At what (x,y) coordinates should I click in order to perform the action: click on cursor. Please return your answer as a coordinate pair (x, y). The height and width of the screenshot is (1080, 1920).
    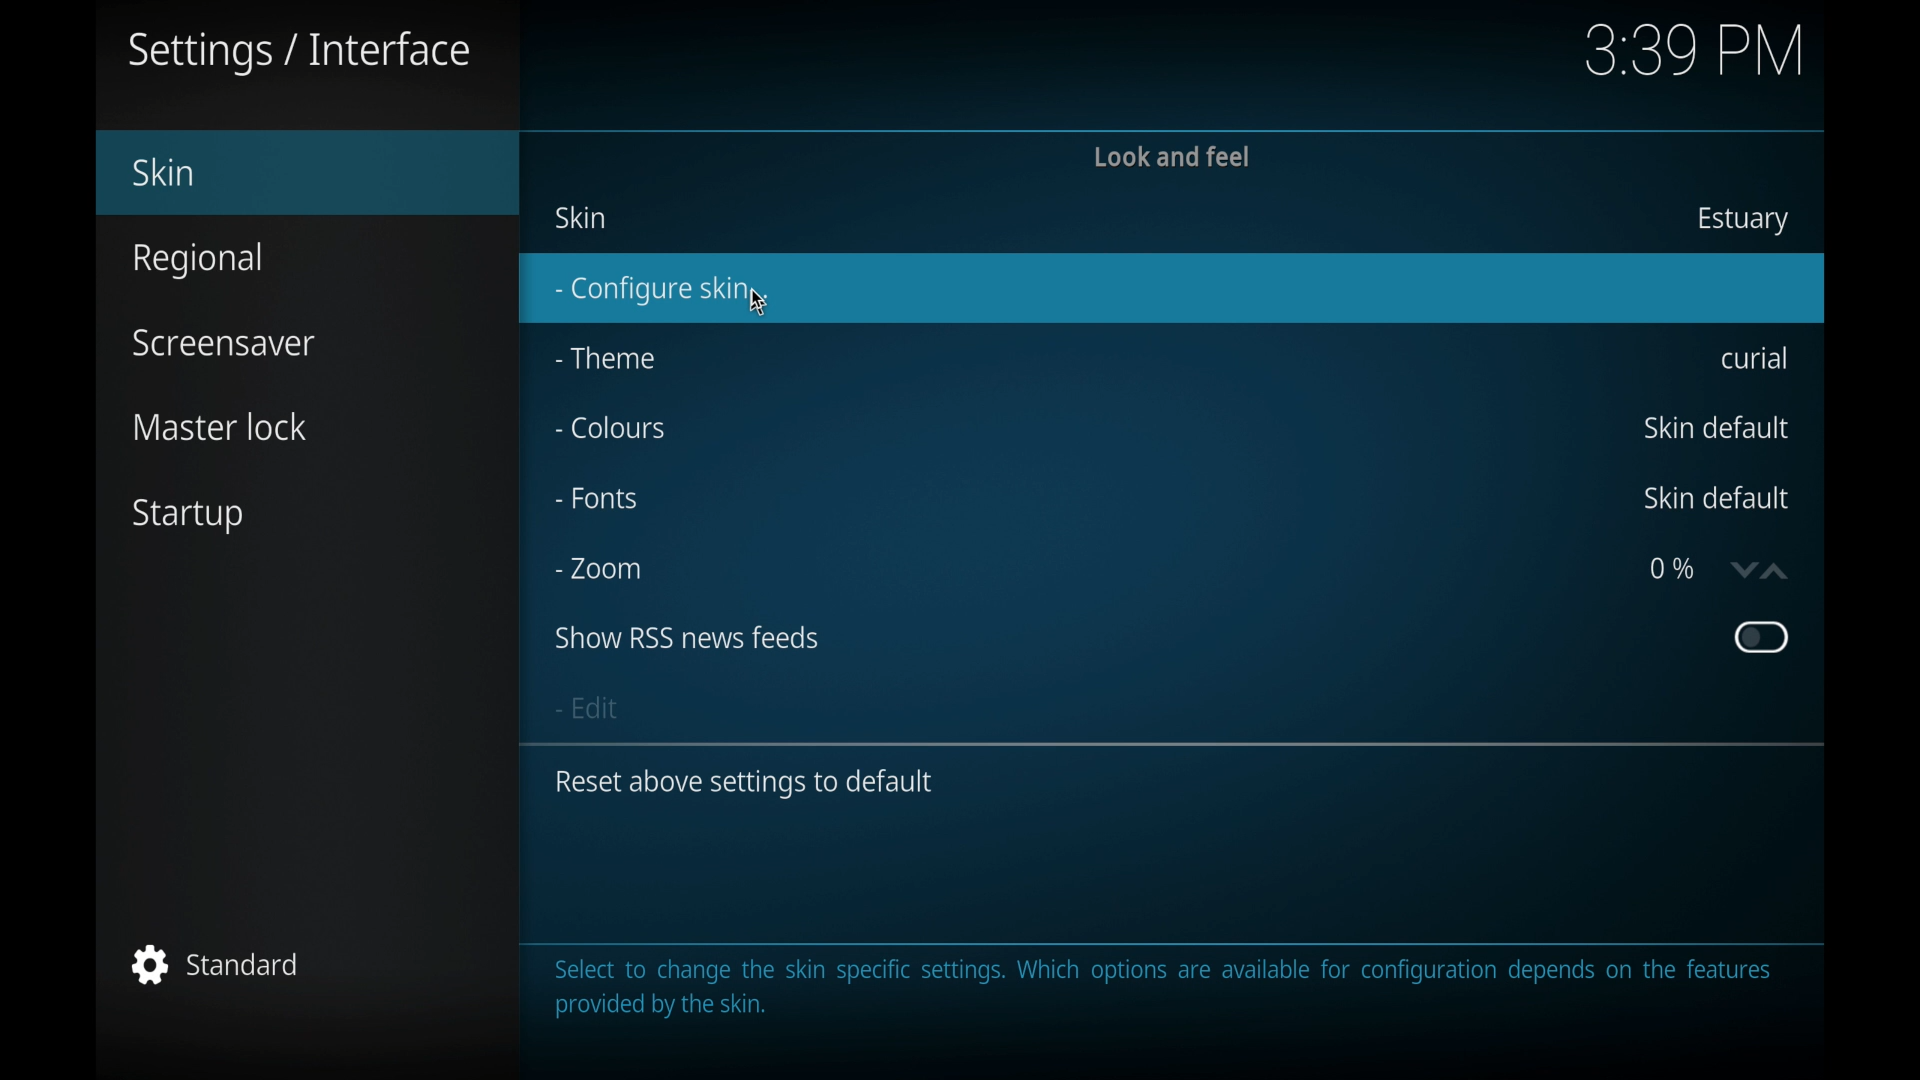
    Looking at the image, I should click on (758, 300).